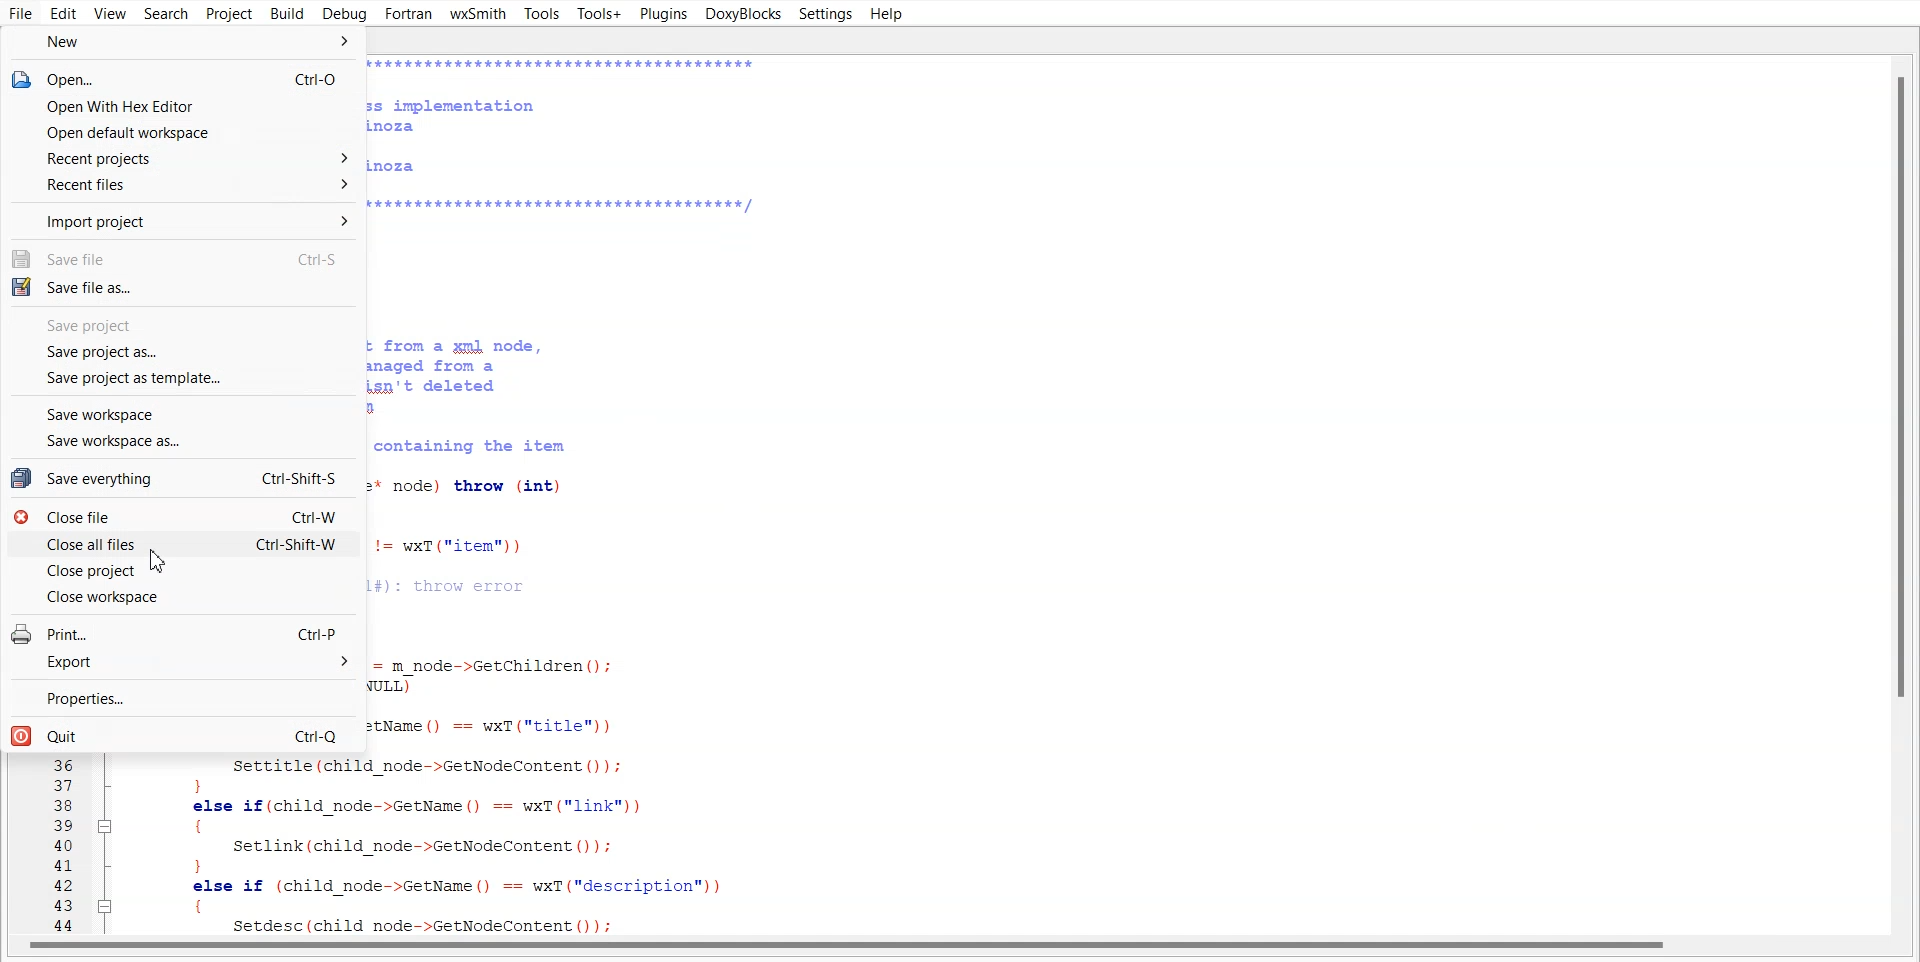 The width and height of the screenshot is (1920, 962). What do you see at coordinates (885, 14) in the screenshot?
I see `Help` at bounding box center [885, 14].